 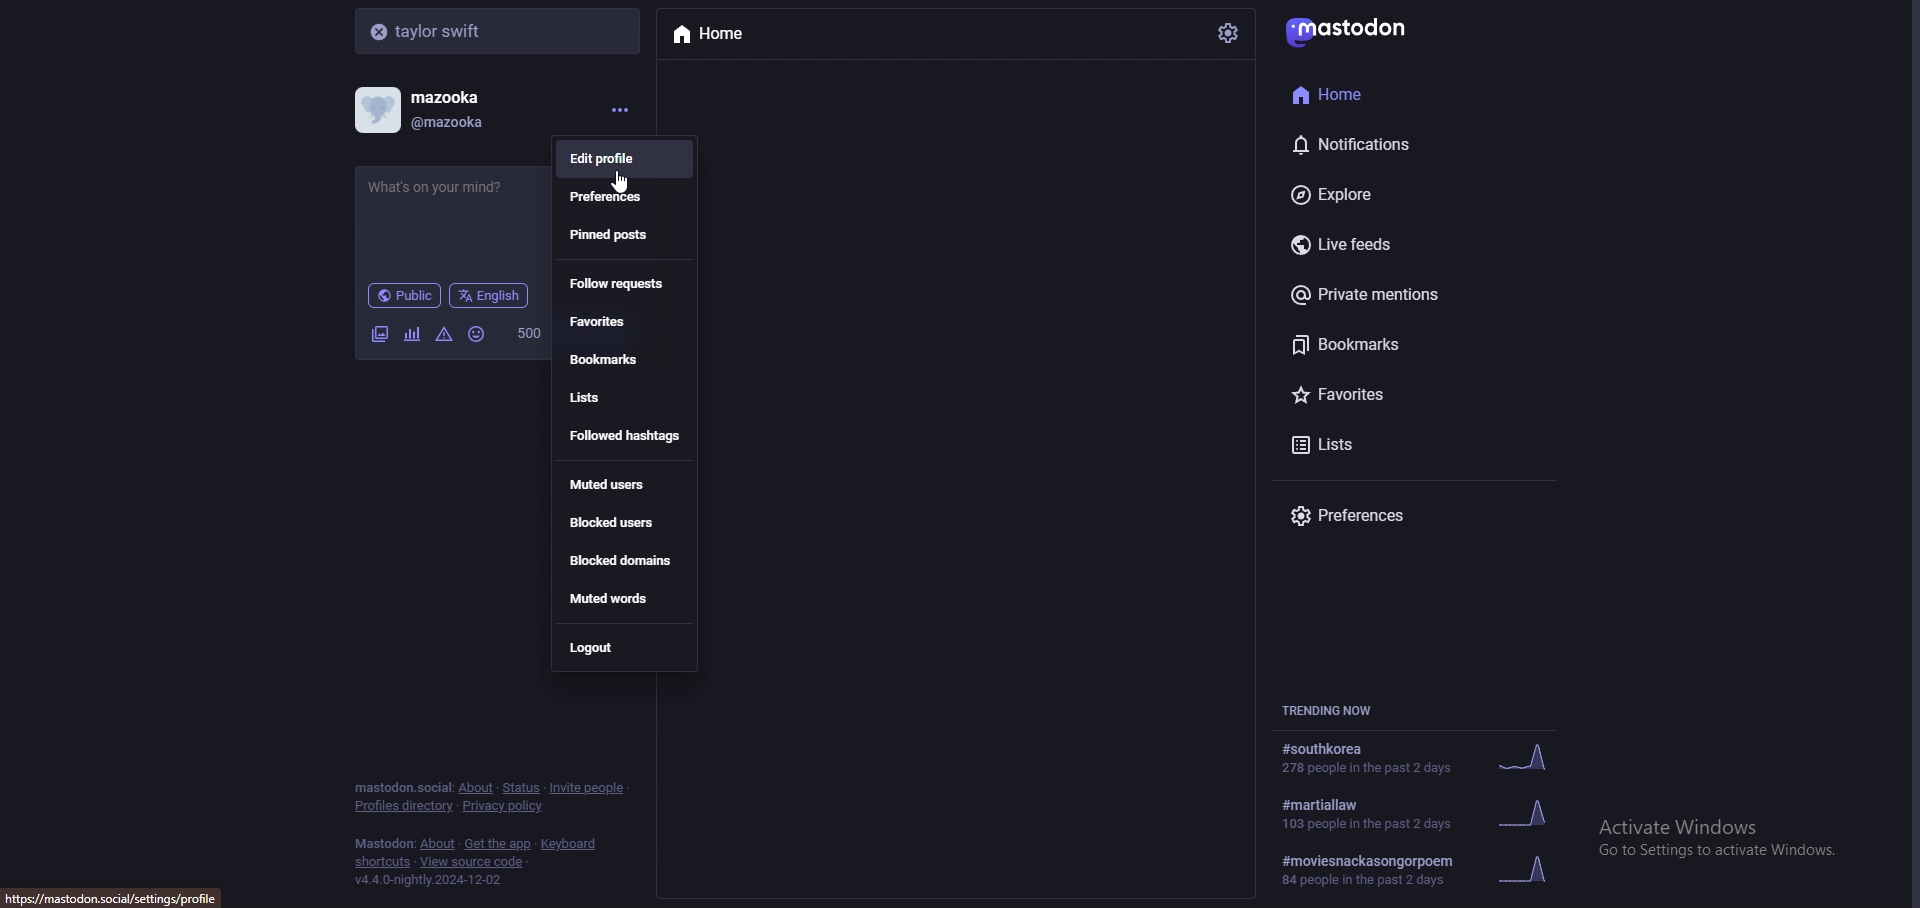 I want to click on notifications, so click(x=1386, y=144).